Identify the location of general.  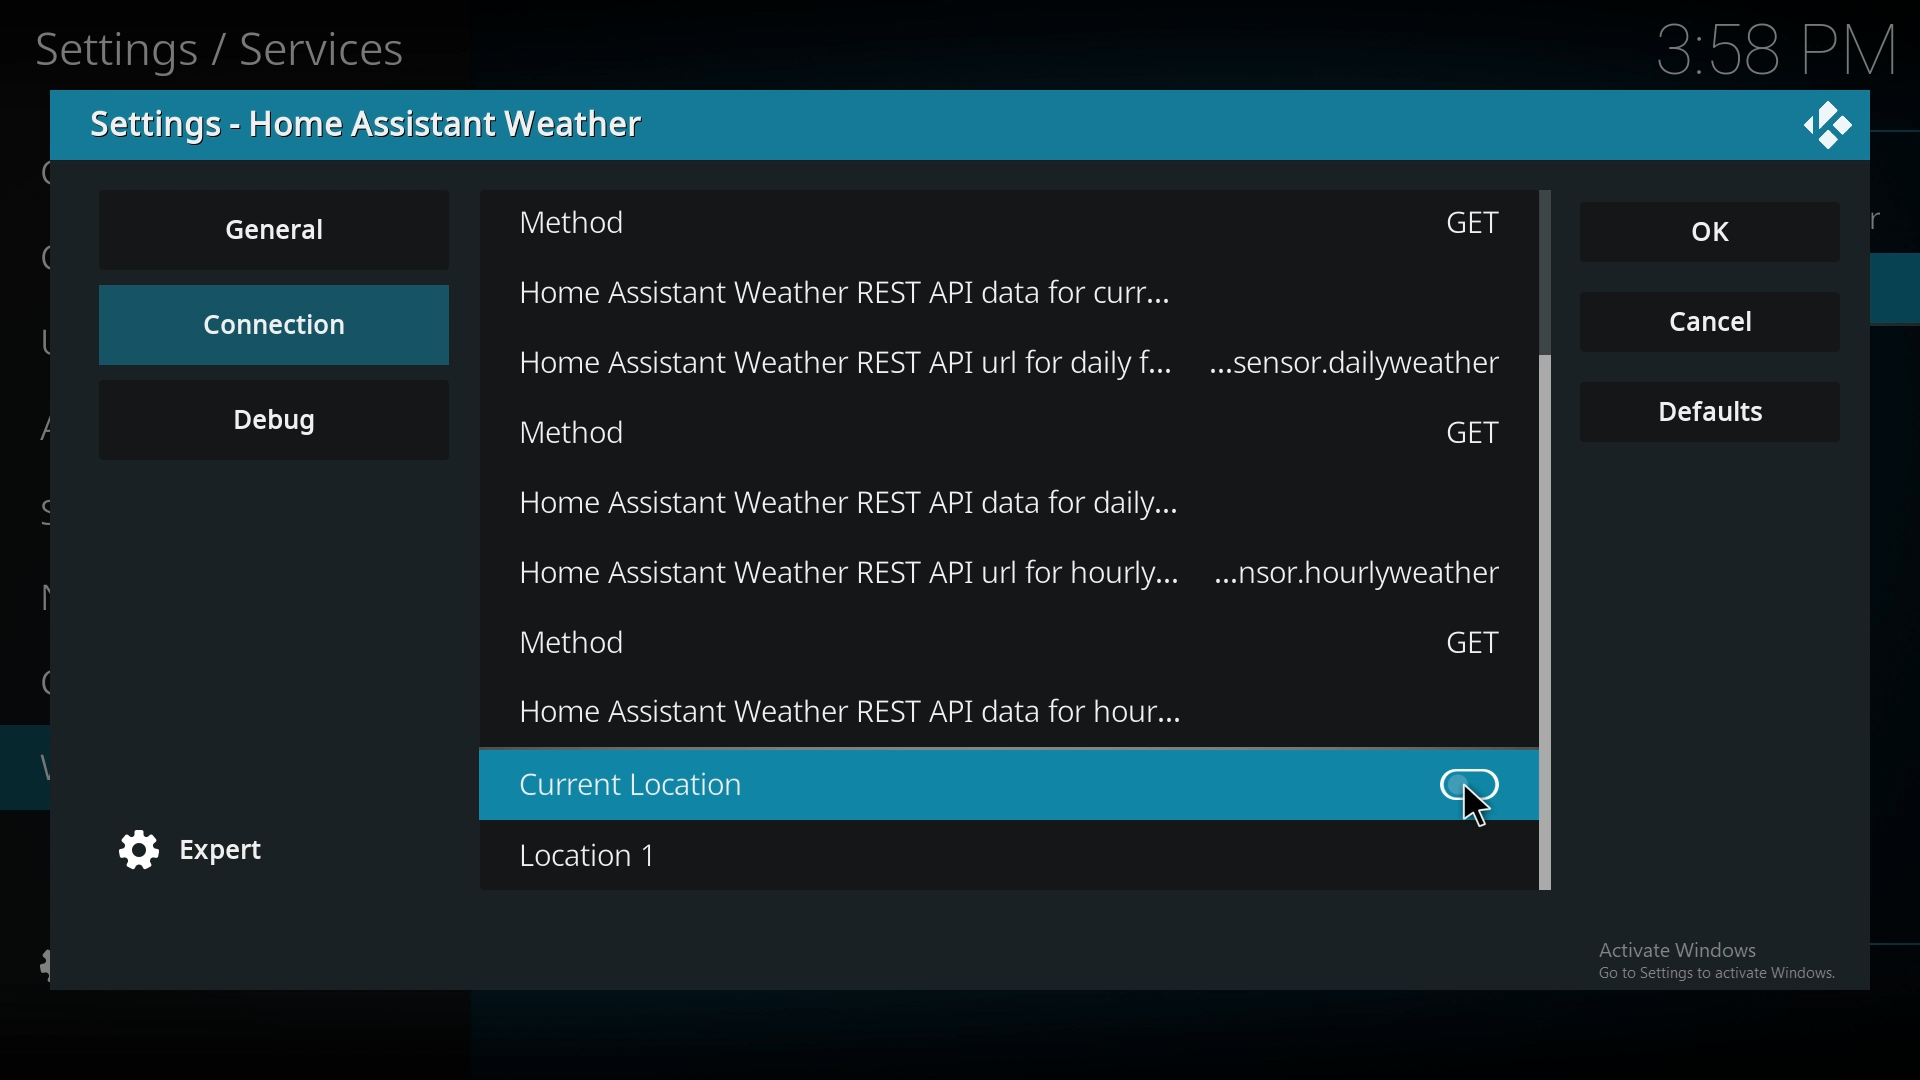
(278, 229).